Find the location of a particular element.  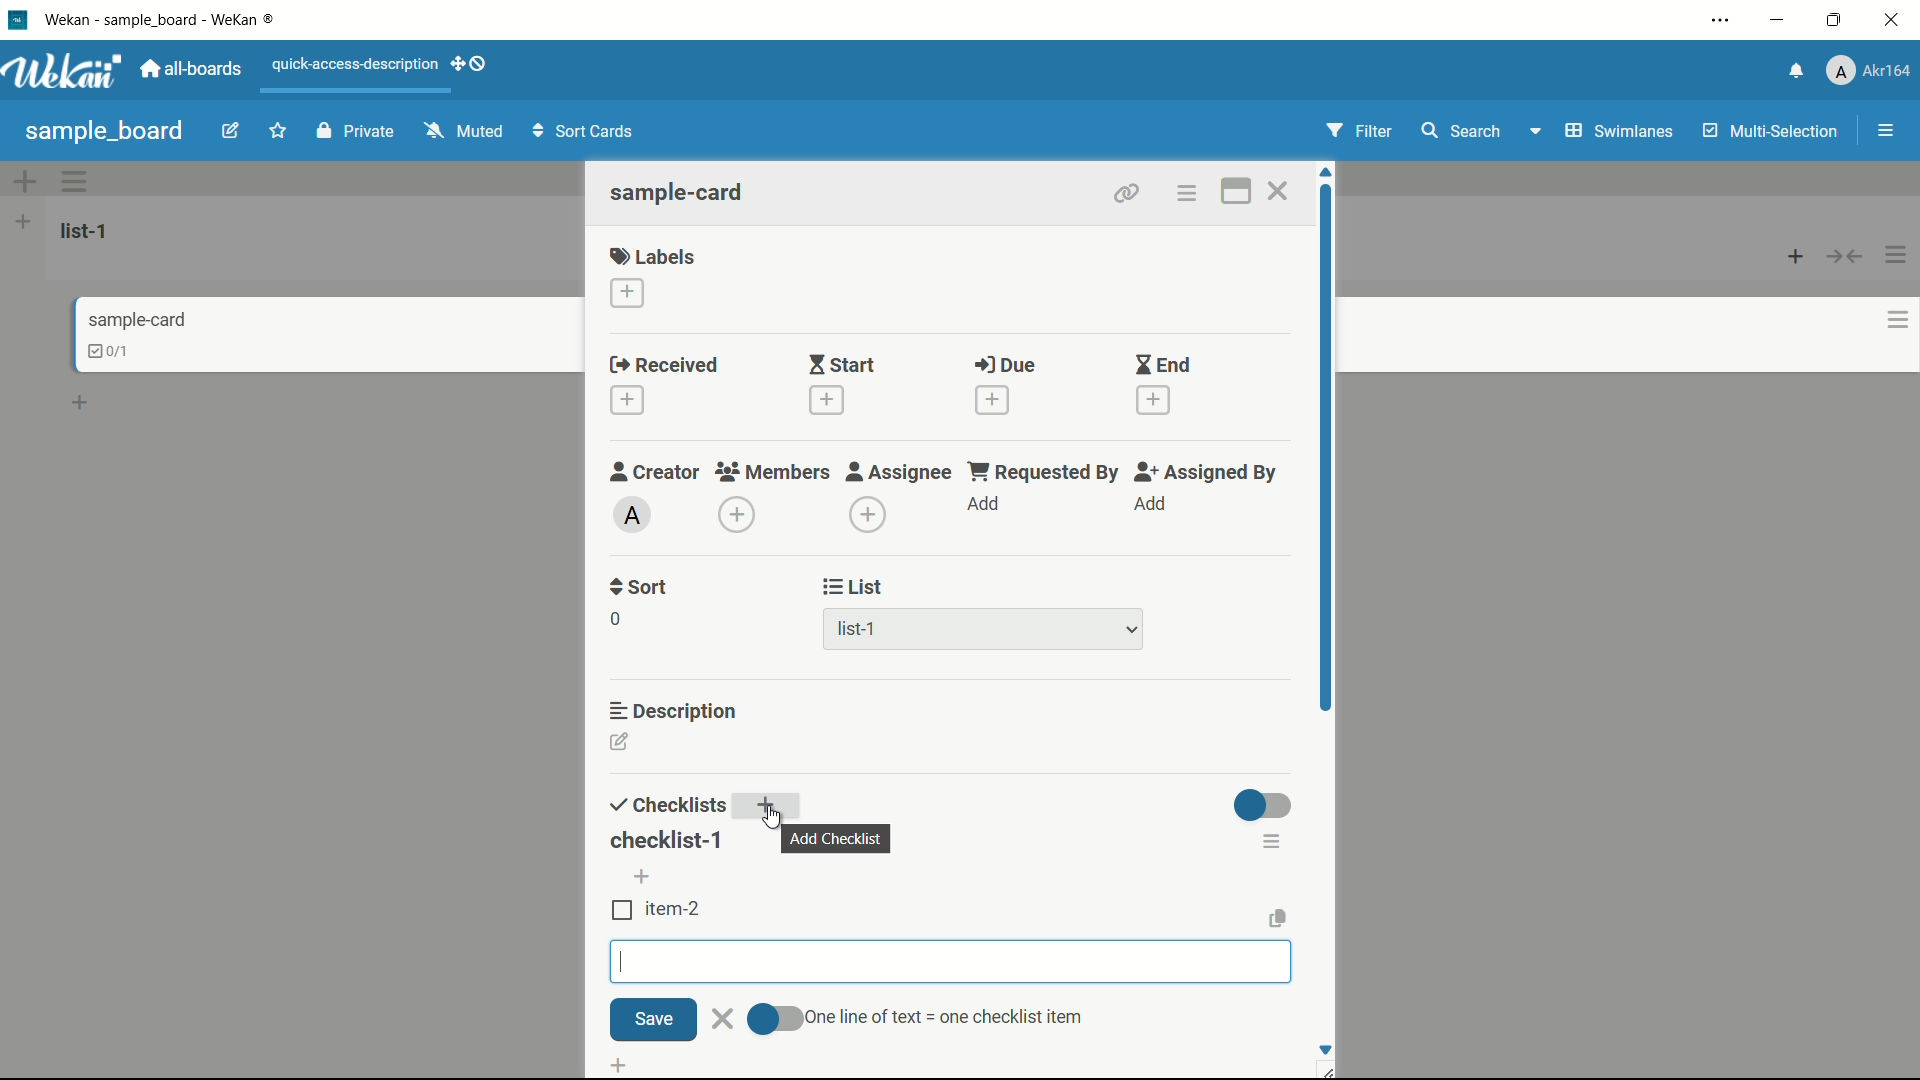

0 is located at coordinates (615, 619).